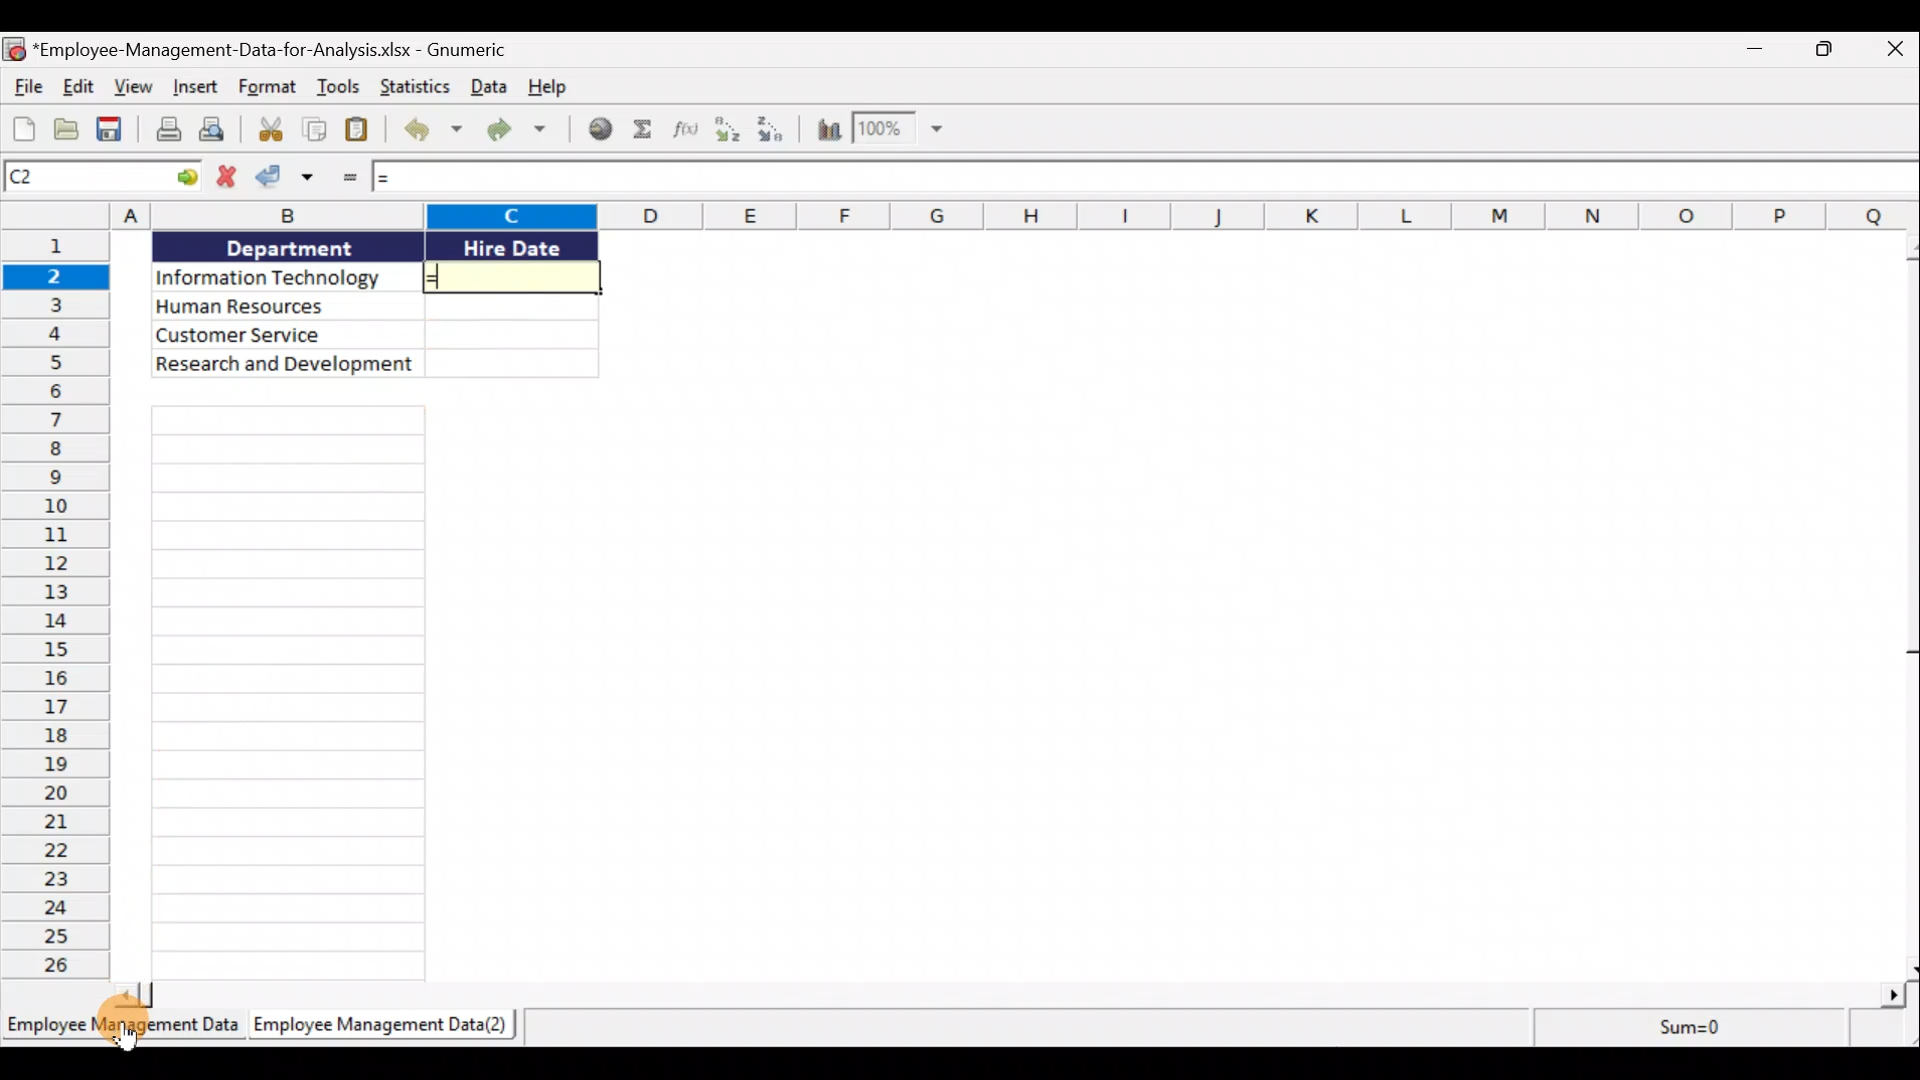 The width and height of the screenshot is (1920, 1080). I want to click on Data, so click(370, 304).